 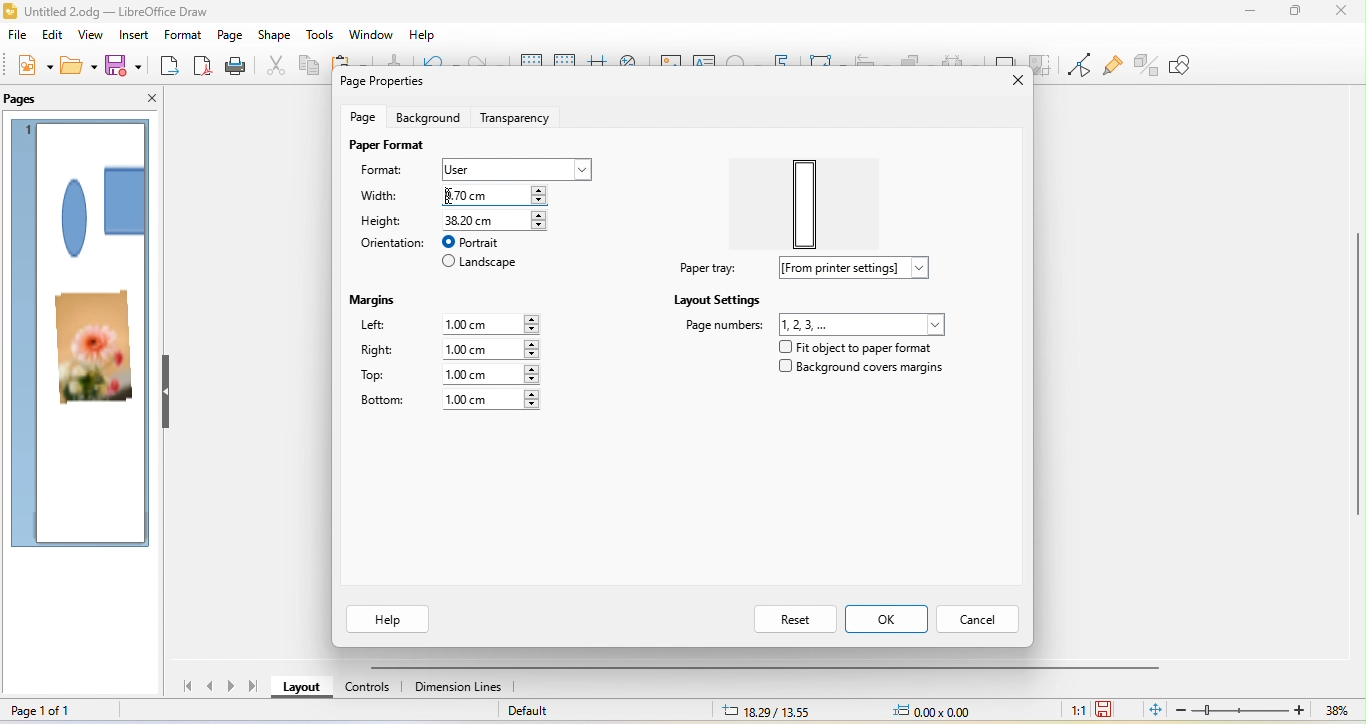 I want to click on bottom, so click(x=385, y=403).